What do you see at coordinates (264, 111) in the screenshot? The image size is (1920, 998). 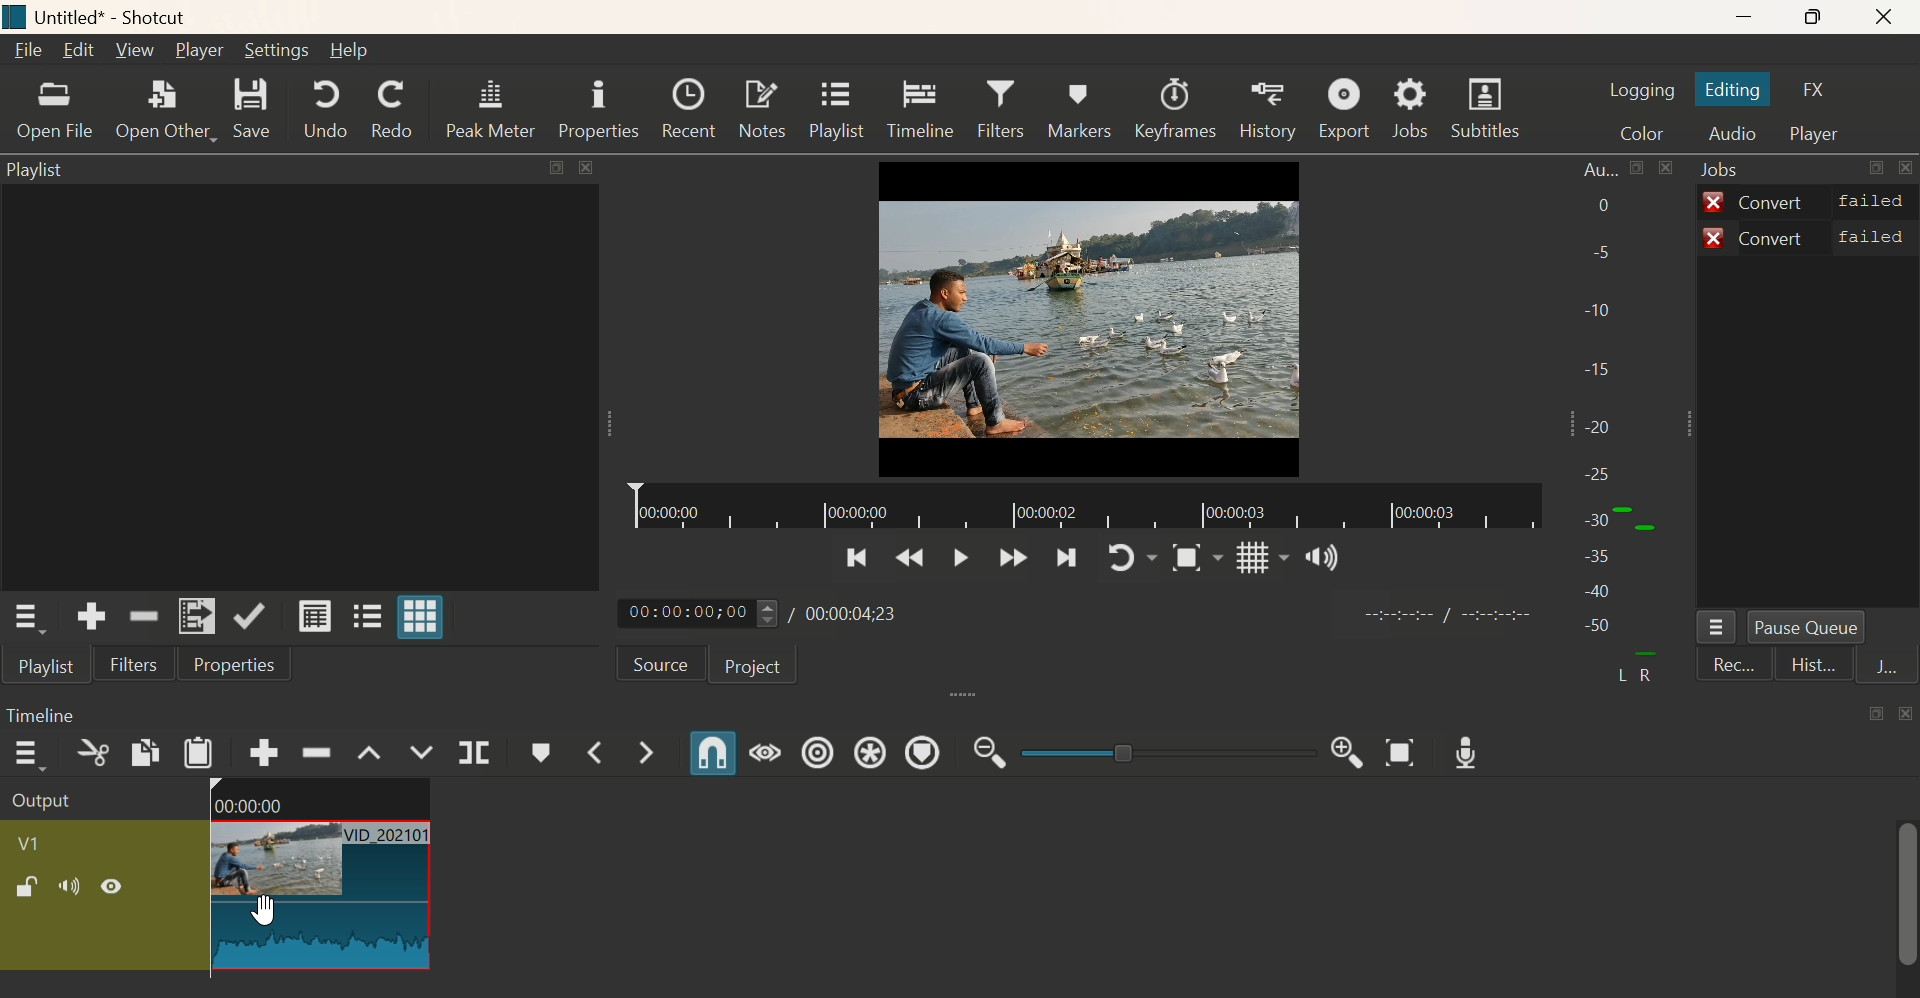 I see `Save` at bounding box center [264, 111].